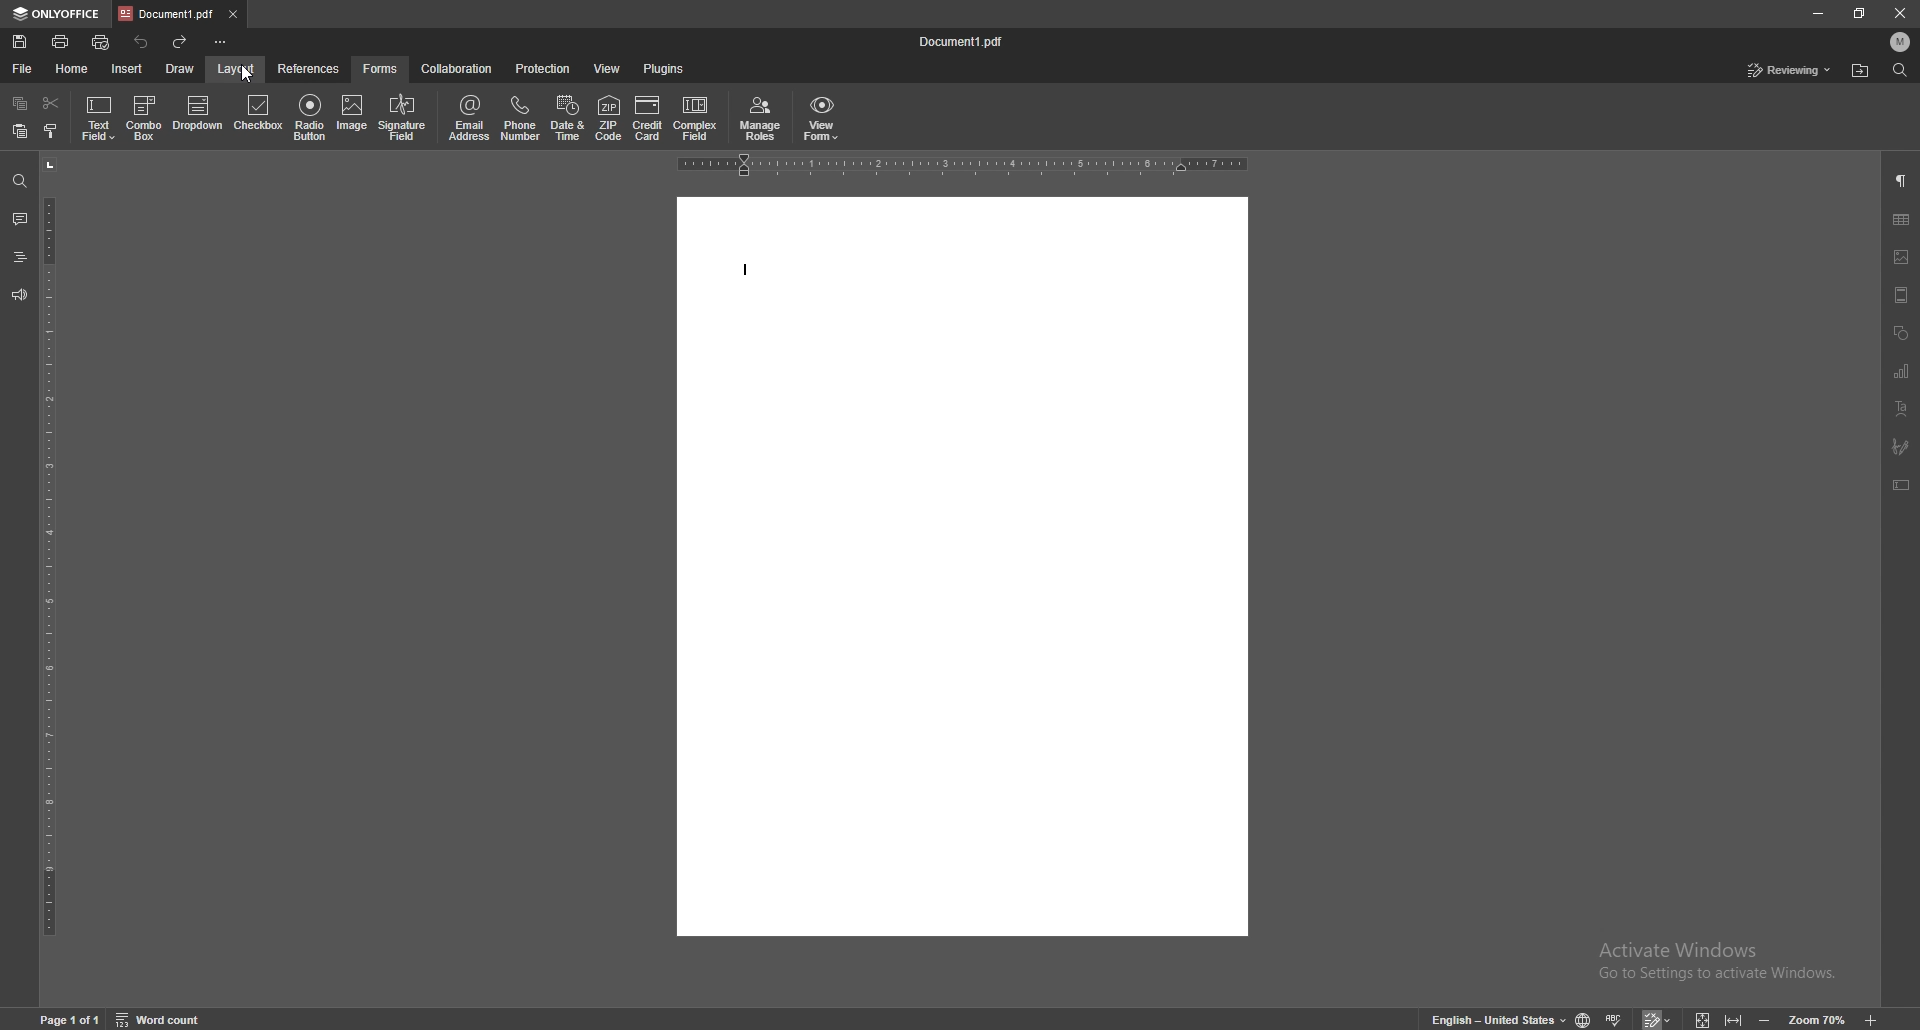  Describe the element at coordinates (647, 117) in the screenshot. I see `credit card` at that location.